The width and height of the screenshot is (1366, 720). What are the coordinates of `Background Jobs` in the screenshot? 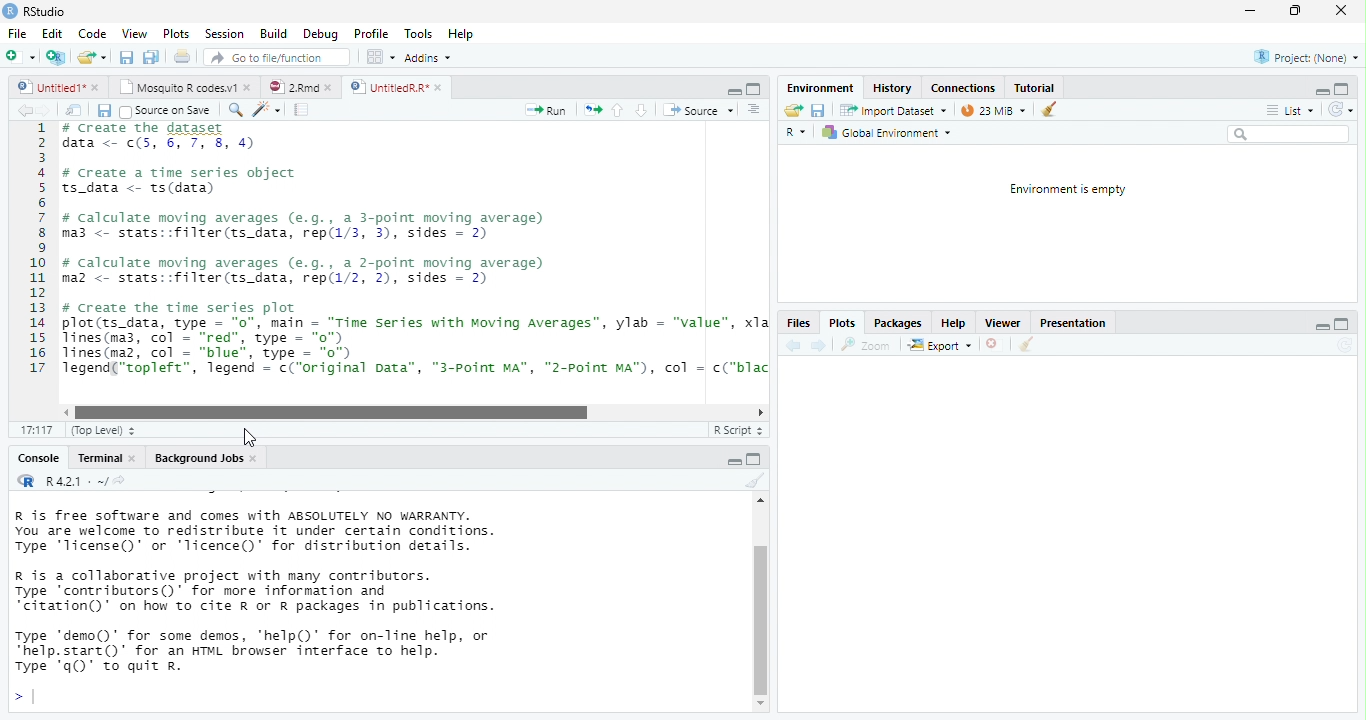 It's located at (197, 458).